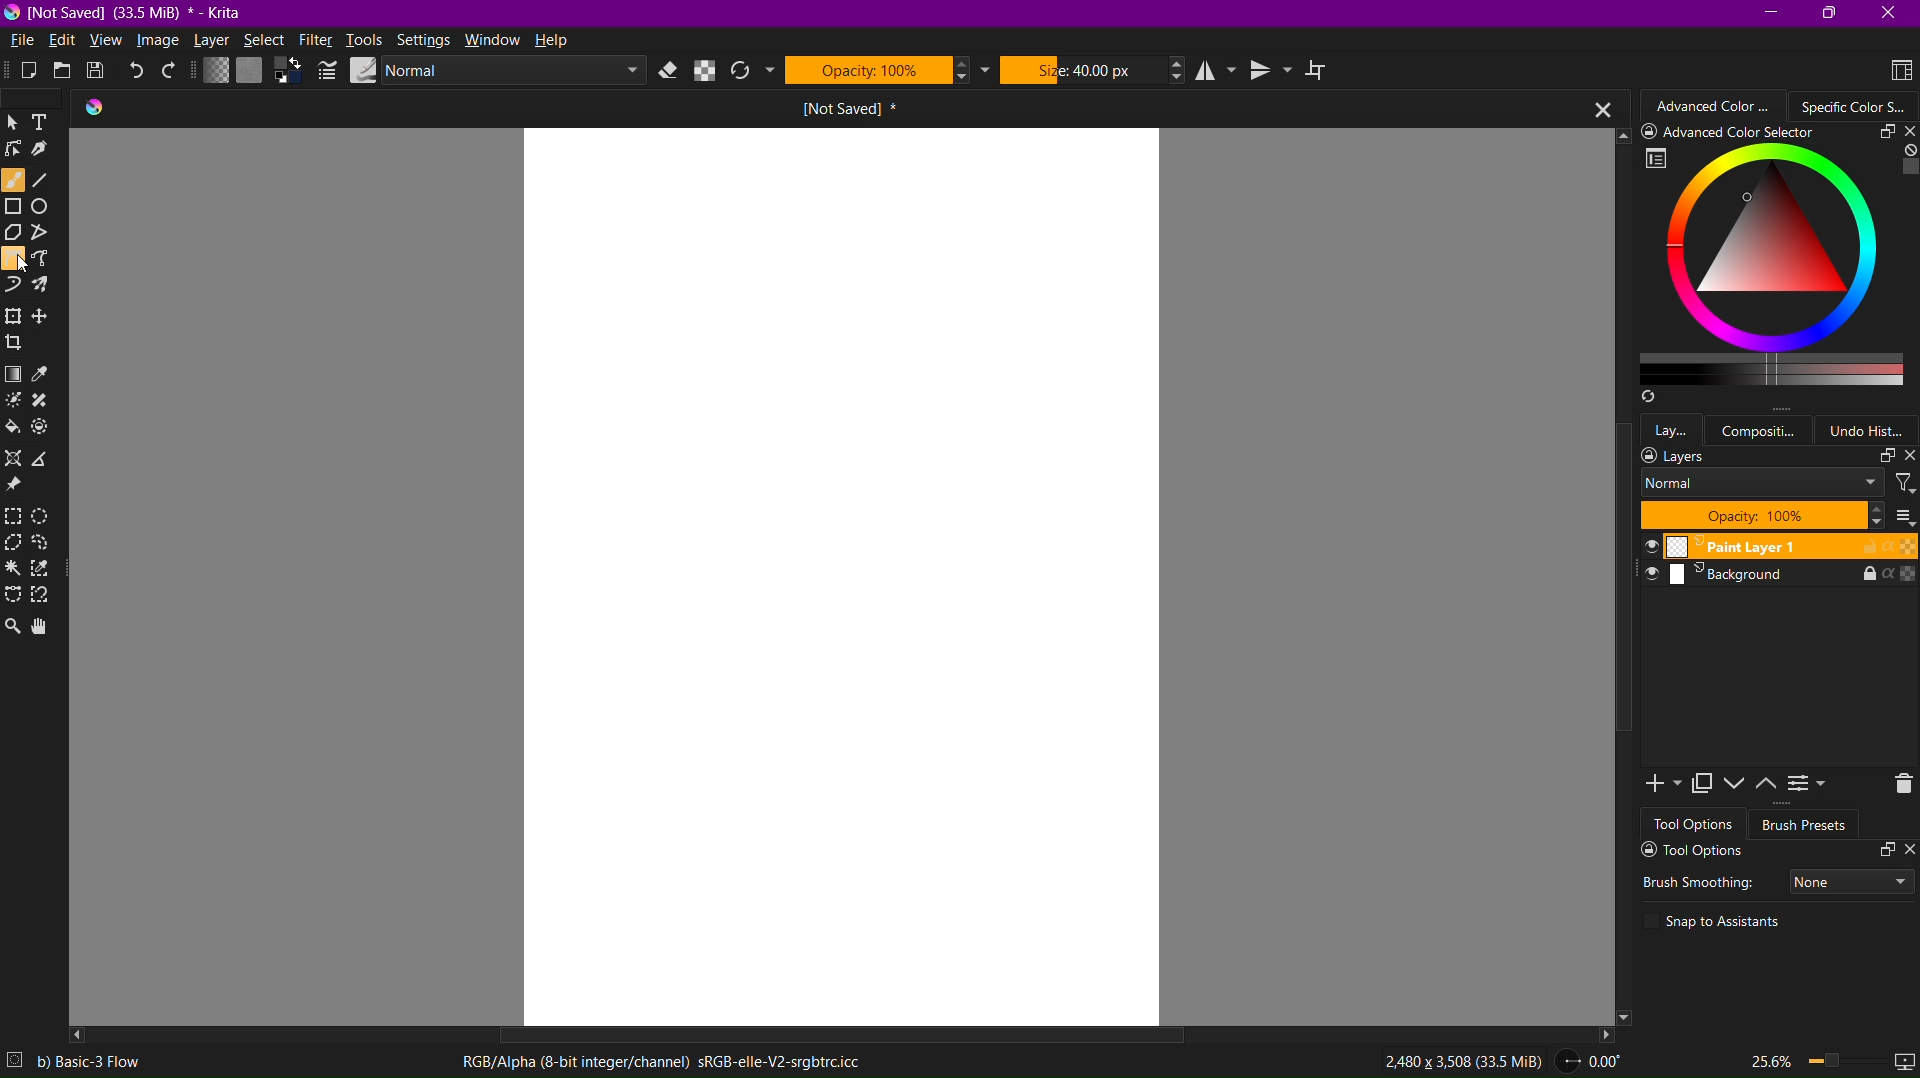  Describe the element at coordinates (48, 182) in the screenshot. I see `Line Tool` at that location.